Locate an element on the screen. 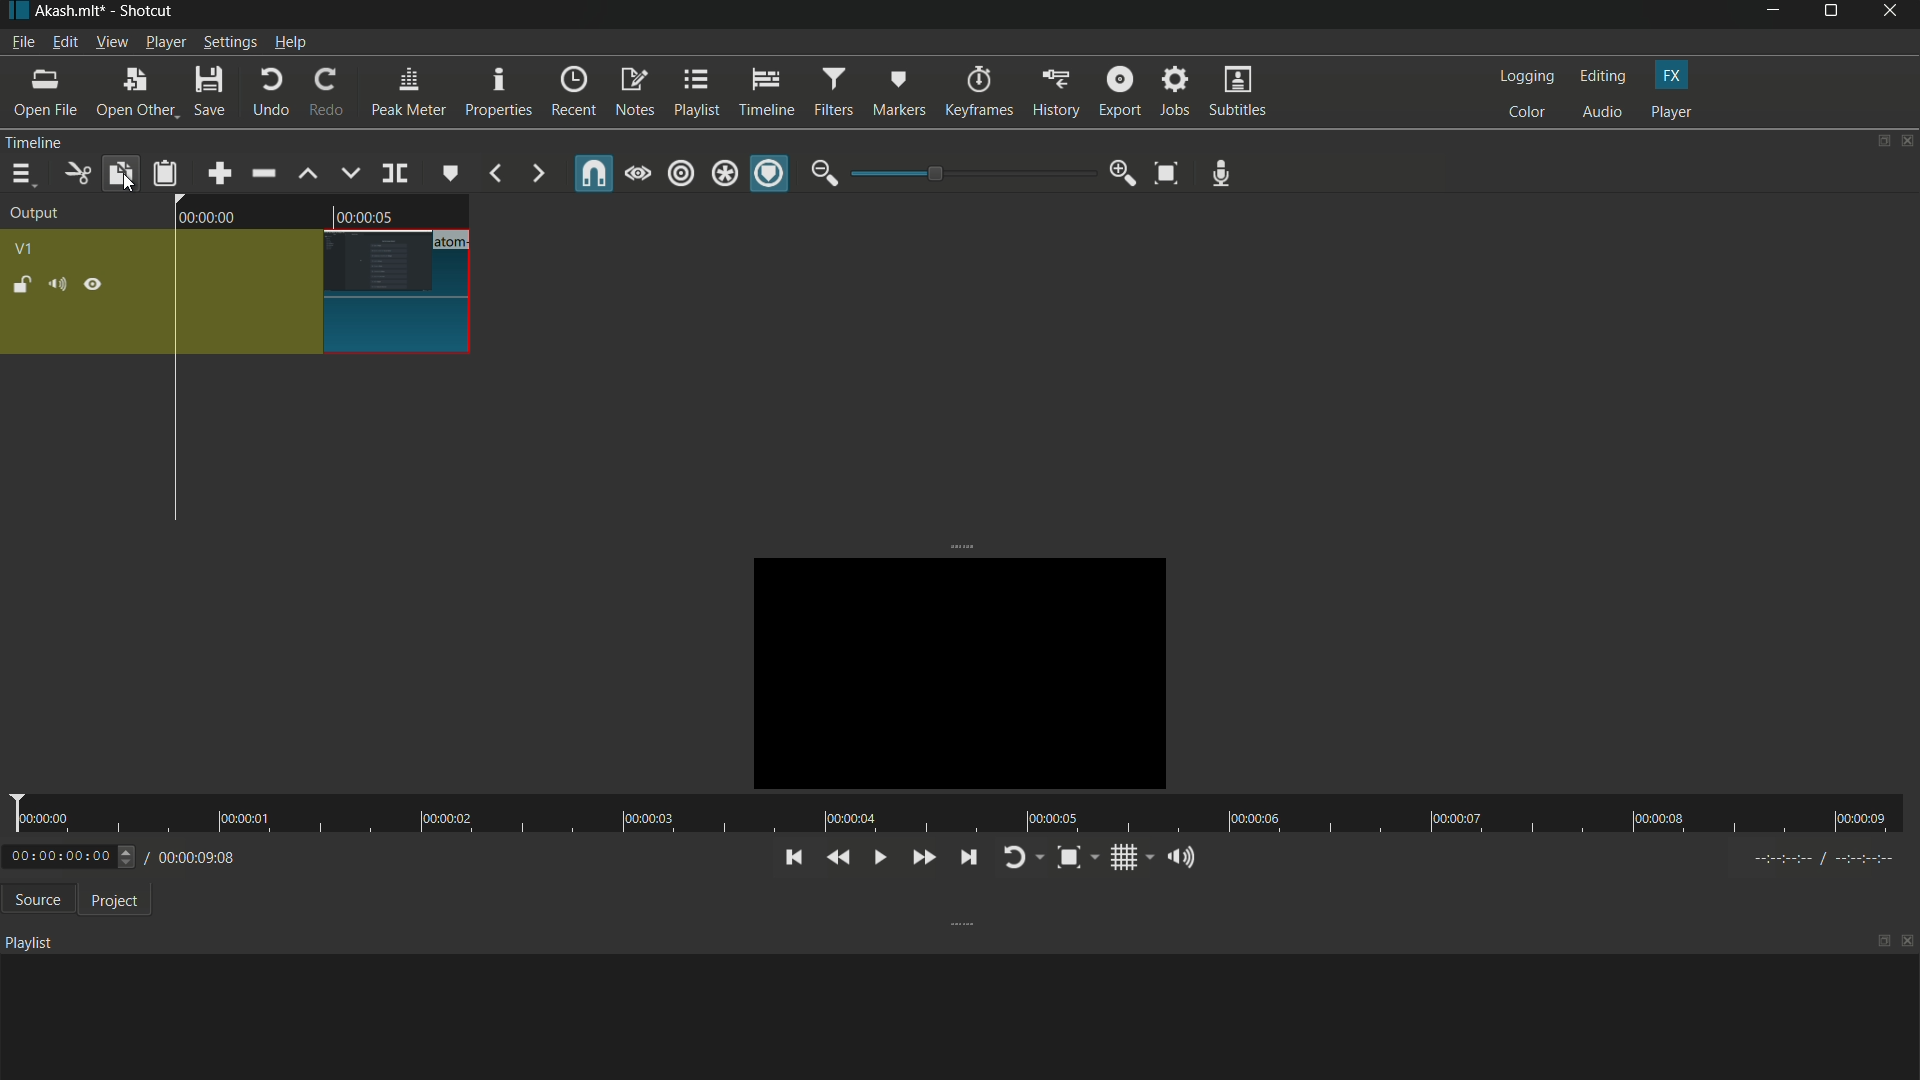 This screenshot has height=1080, width=1920. keyframes is located at coordinates (977, 92).